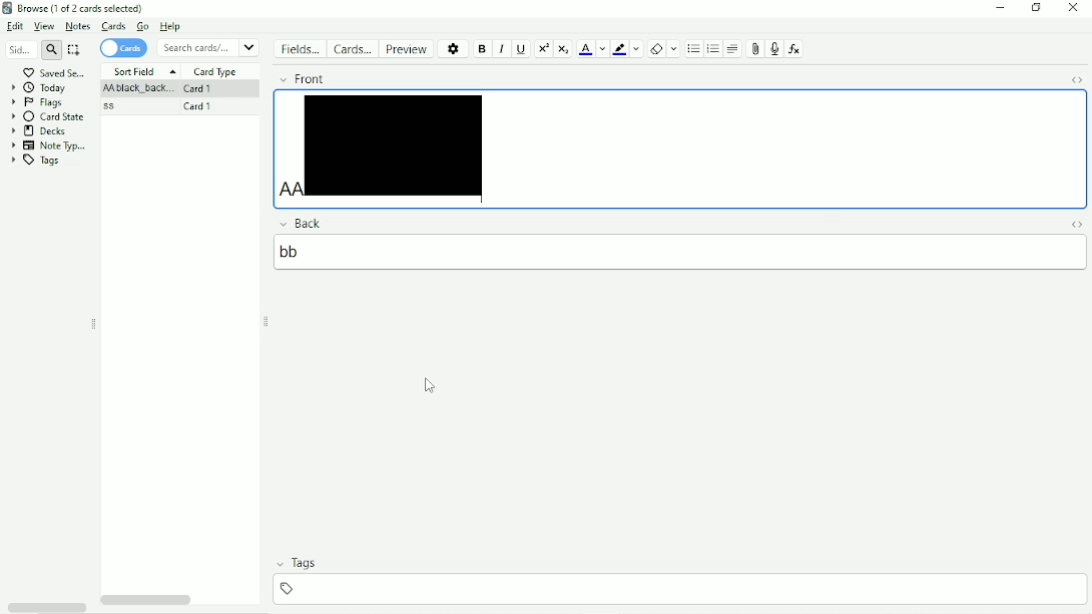 Image resolution: width=1092 pixels, height=614 pixels. What do you see at coordinates (215, 73) in the screenshot?
I see `Card Type` at bounding box center [215, 73].